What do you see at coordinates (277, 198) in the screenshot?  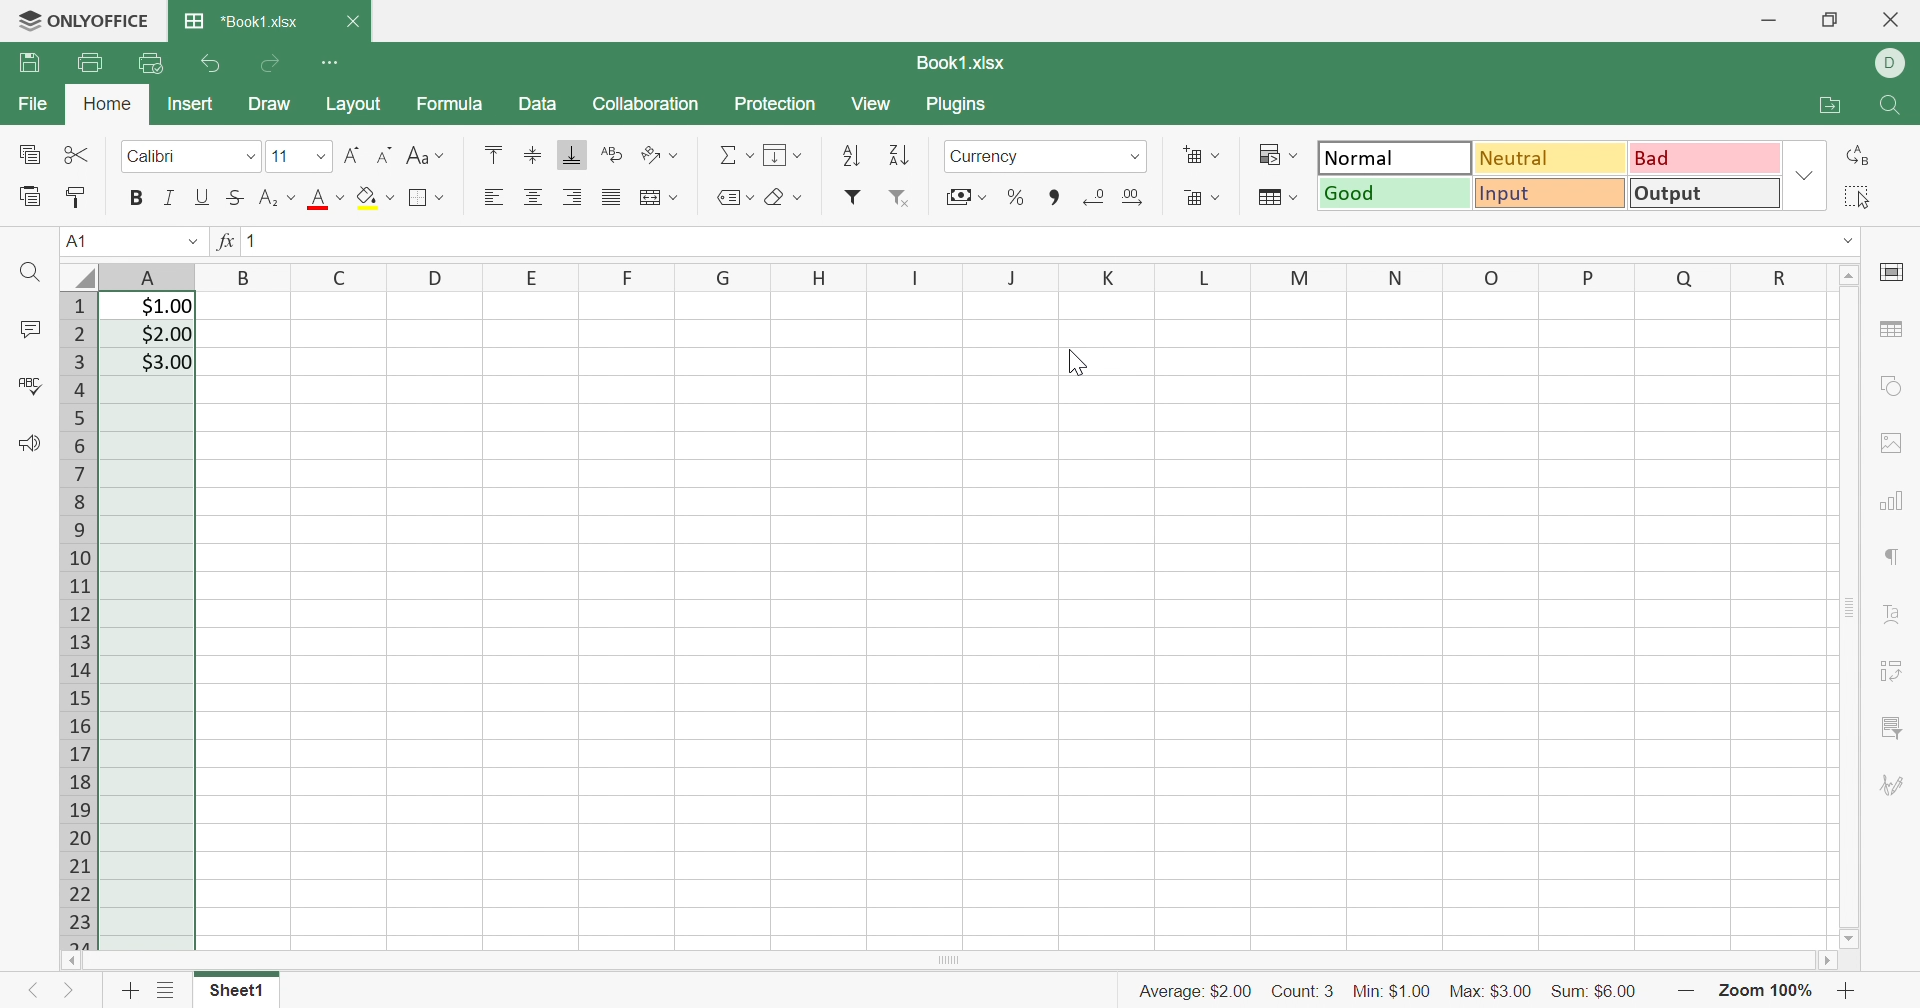 I see `Subscript` at bounding box center [277, 198].